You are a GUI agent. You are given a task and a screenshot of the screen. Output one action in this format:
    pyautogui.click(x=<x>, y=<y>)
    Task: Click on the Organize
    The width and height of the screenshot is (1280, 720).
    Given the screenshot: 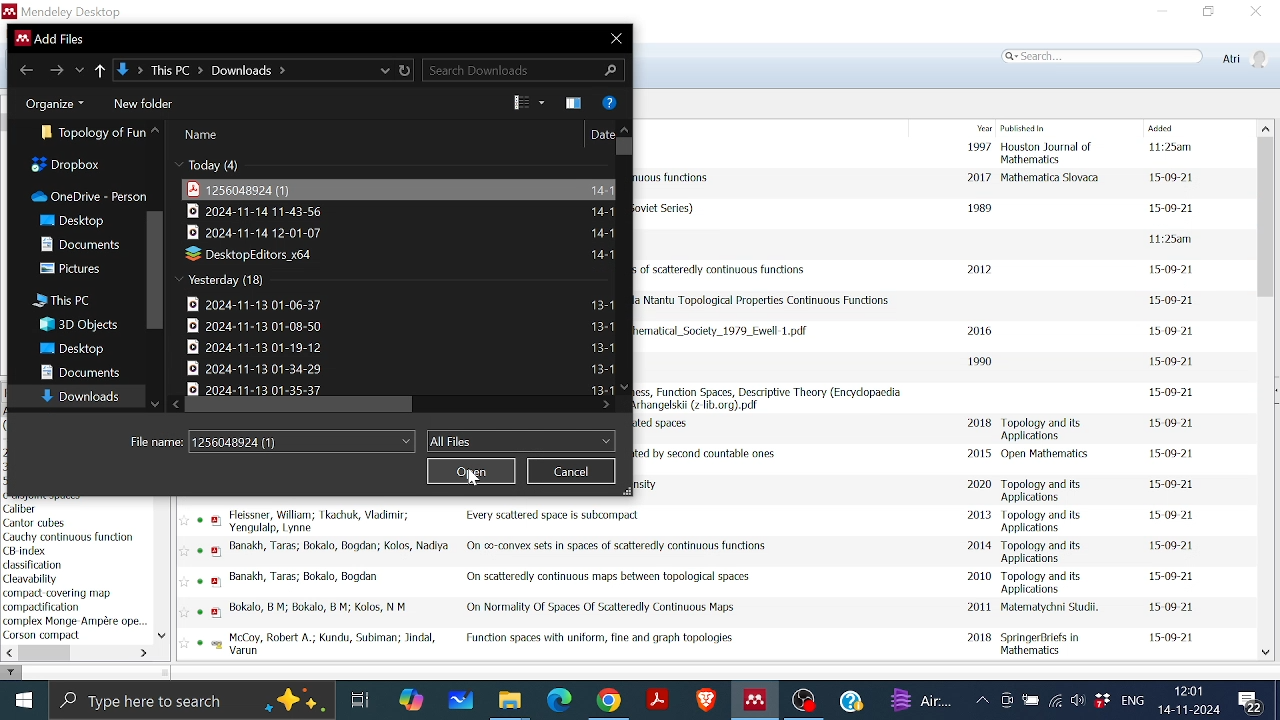 What is the action you would take?
    pyautogui.click(x=55, y=104)
    